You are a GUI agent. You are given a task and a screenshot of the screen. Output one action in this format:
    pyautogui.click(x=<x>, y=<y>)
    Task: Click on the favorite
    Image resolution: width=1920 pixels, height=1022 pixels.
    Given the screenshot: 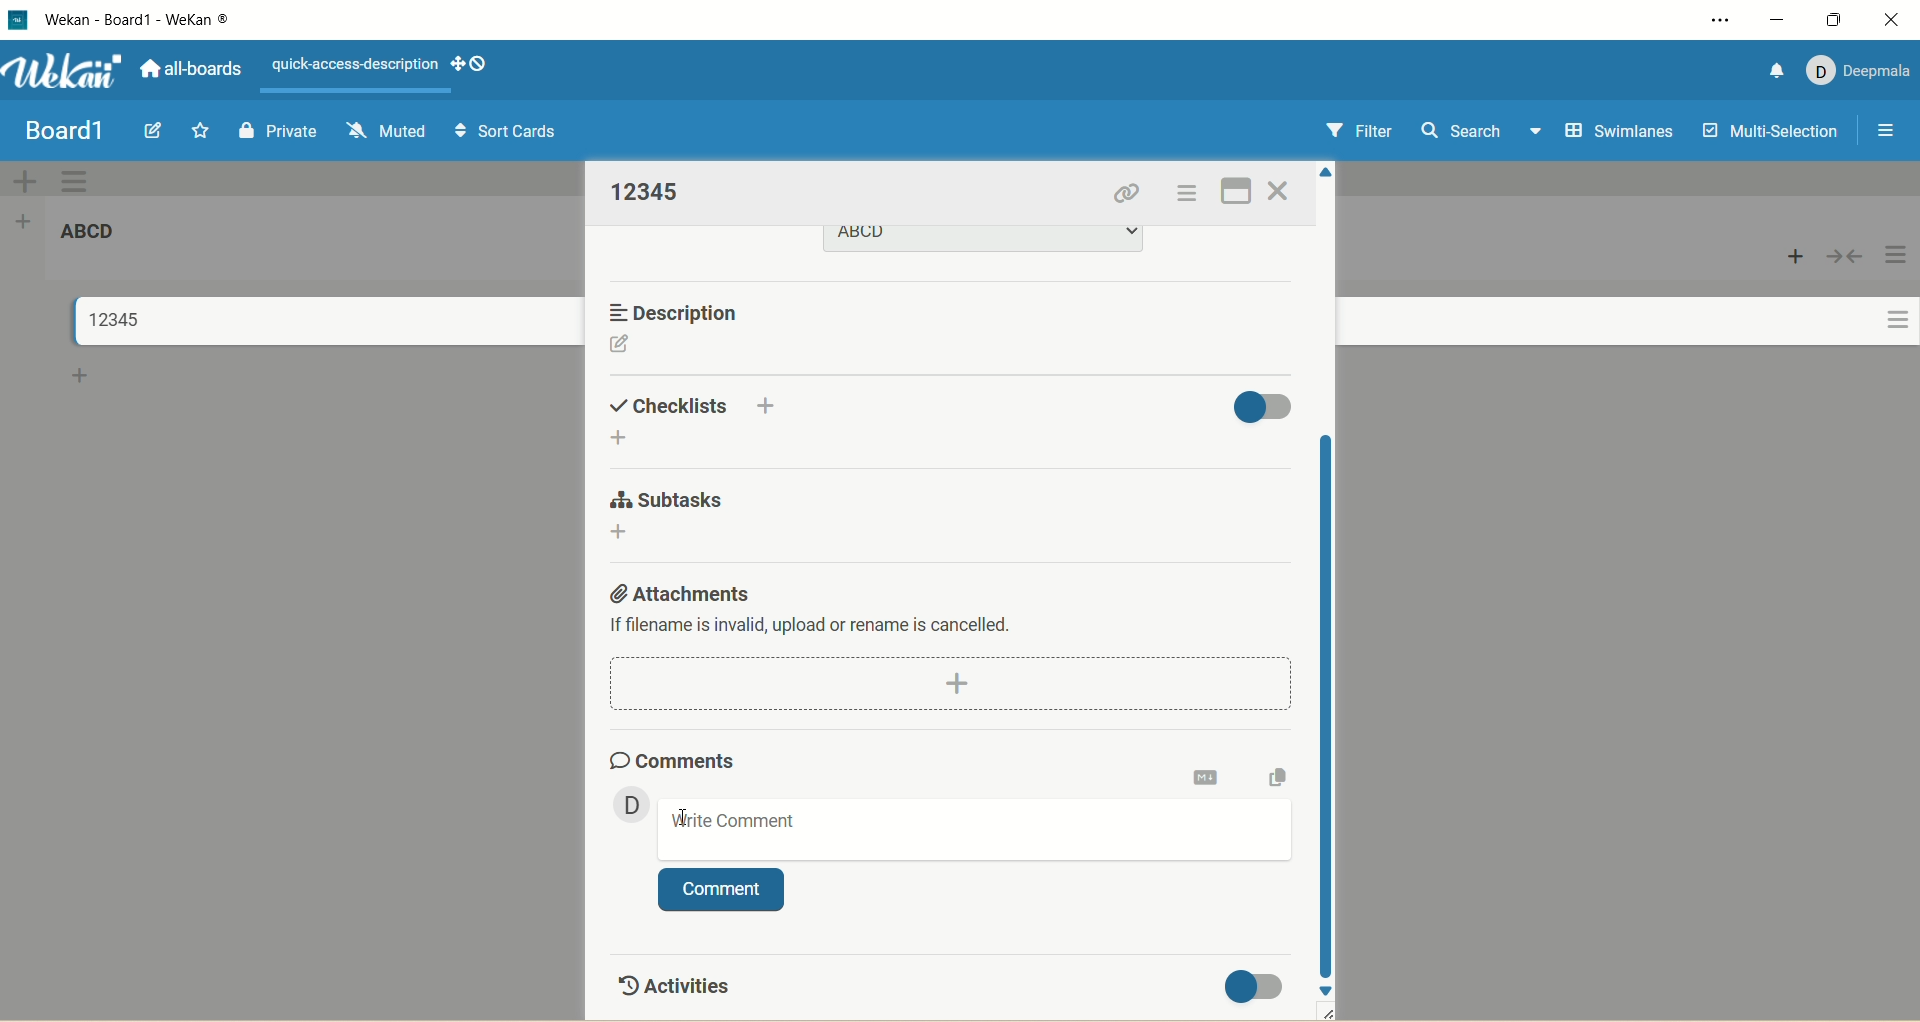 What is the action you would take?
    pyautogui.click(x=196, y=134)
    